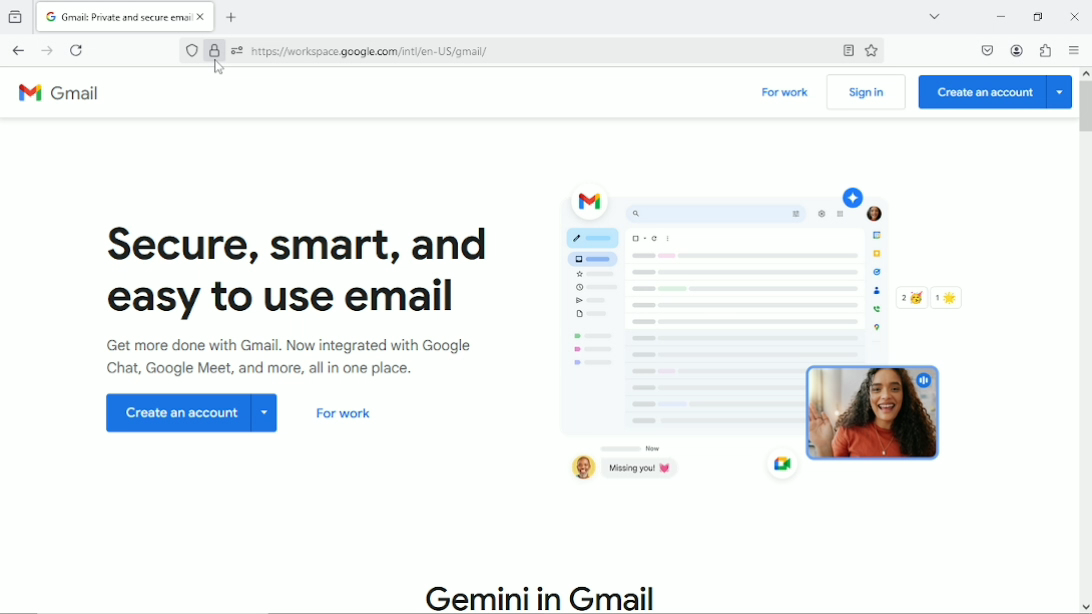 This screenshot has width=1092, height=614. I want to click on Verified by Google Trust Services, so click(214, 50).